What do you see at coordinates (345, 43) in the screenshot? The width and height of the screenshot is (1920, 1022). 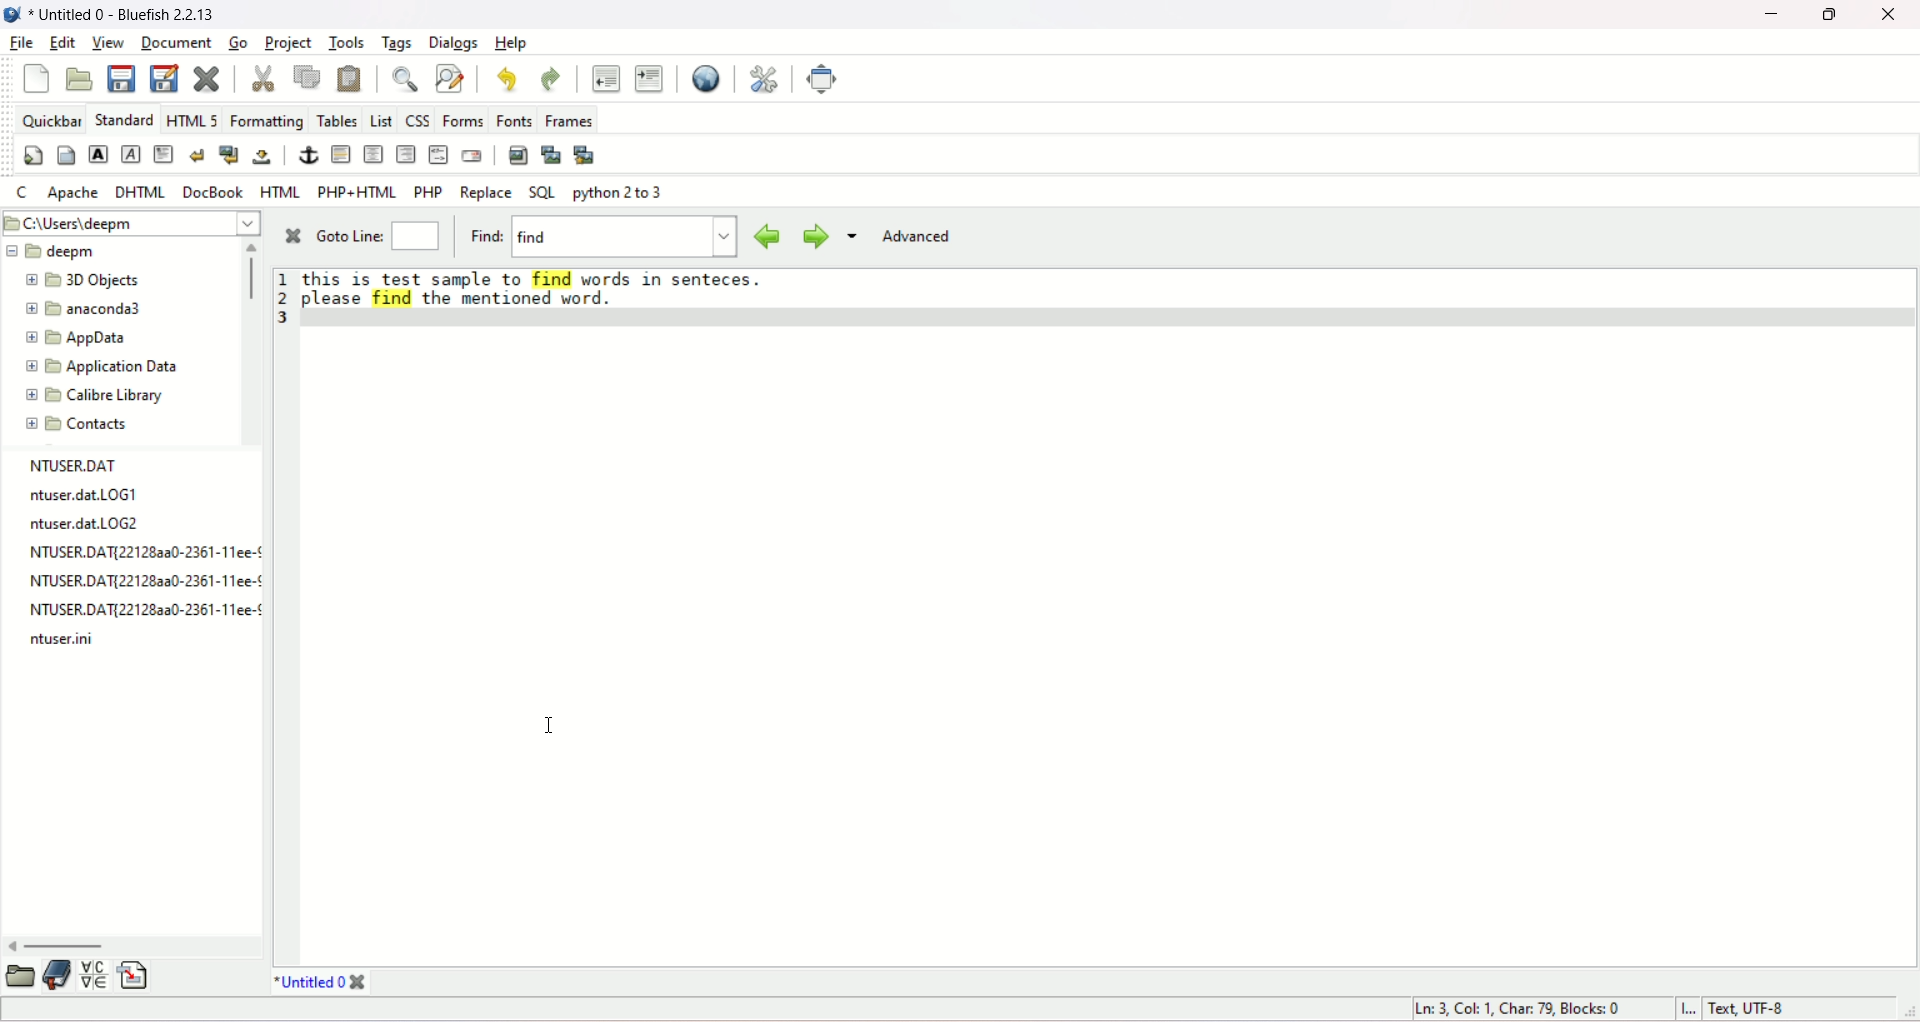 I see `tools` at bounding box center [345, 43].